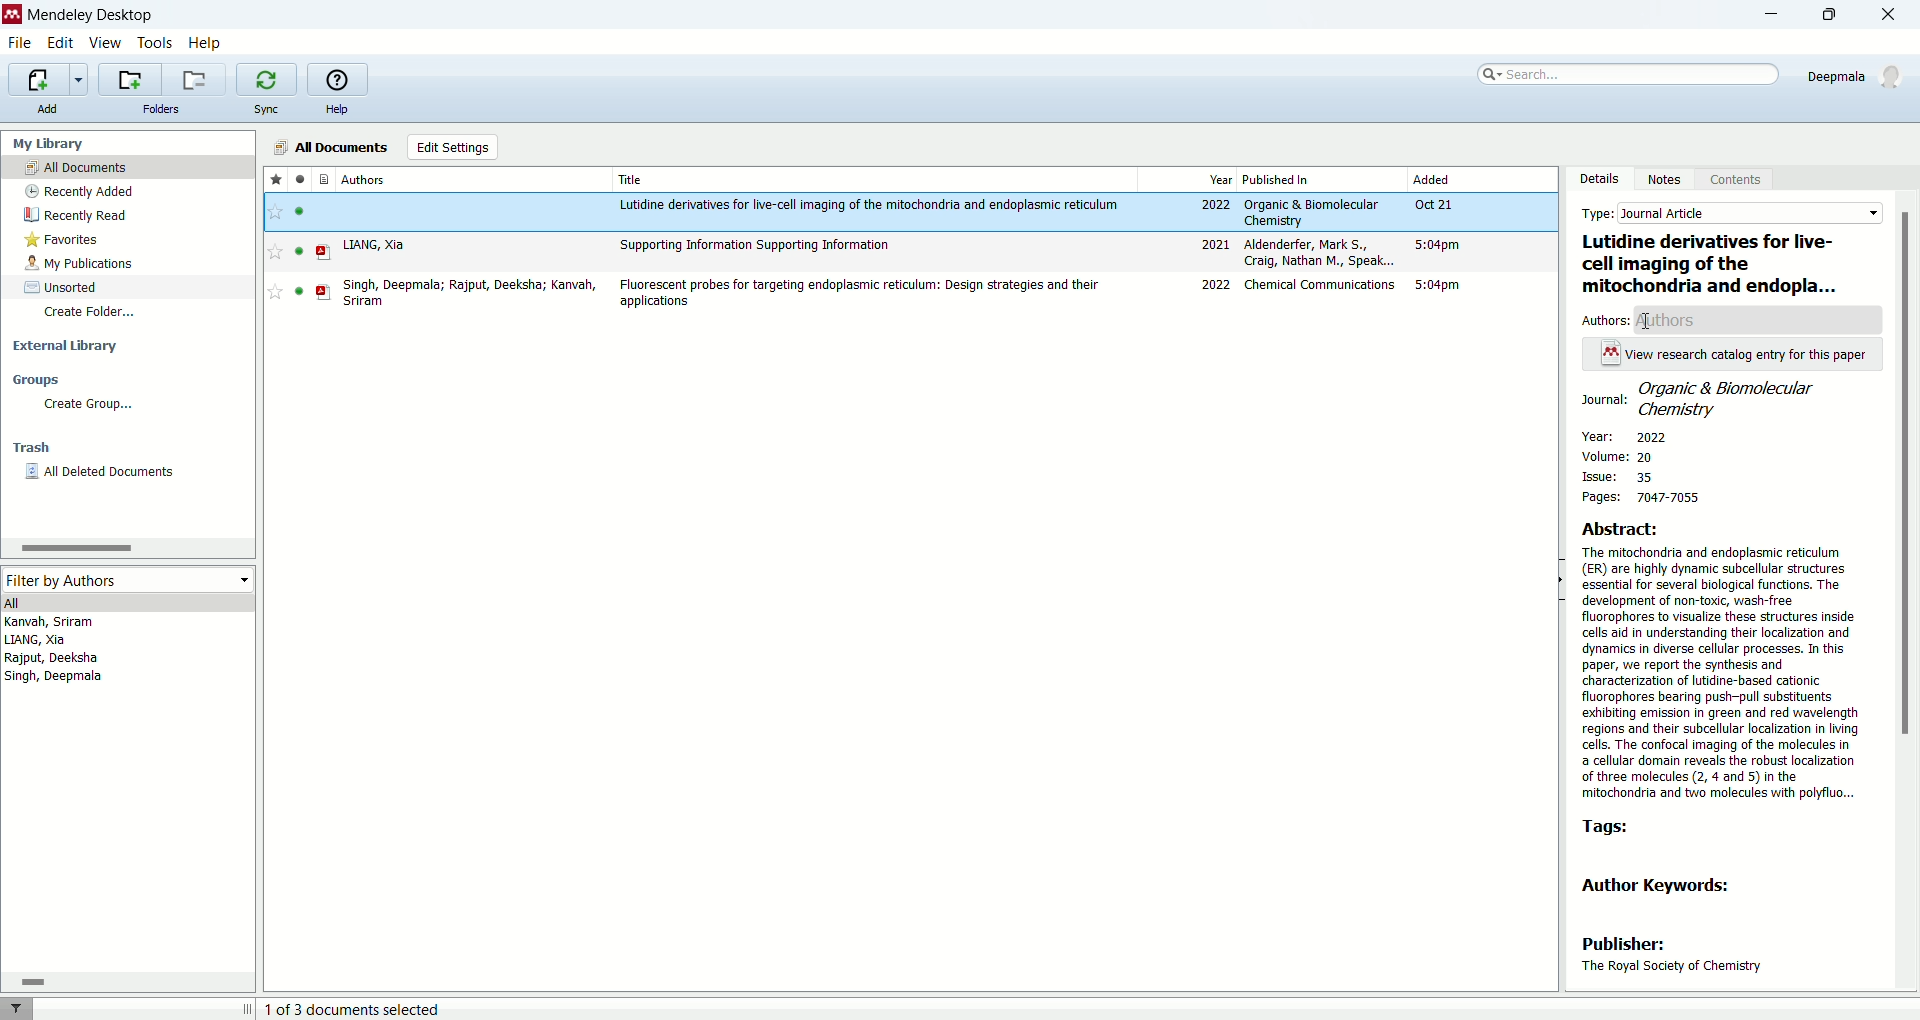 The image size is (1920, 1020). What do you see at coordinates (630, 179) in the screenshot?
I see `title` at bounding box center [630, 179].